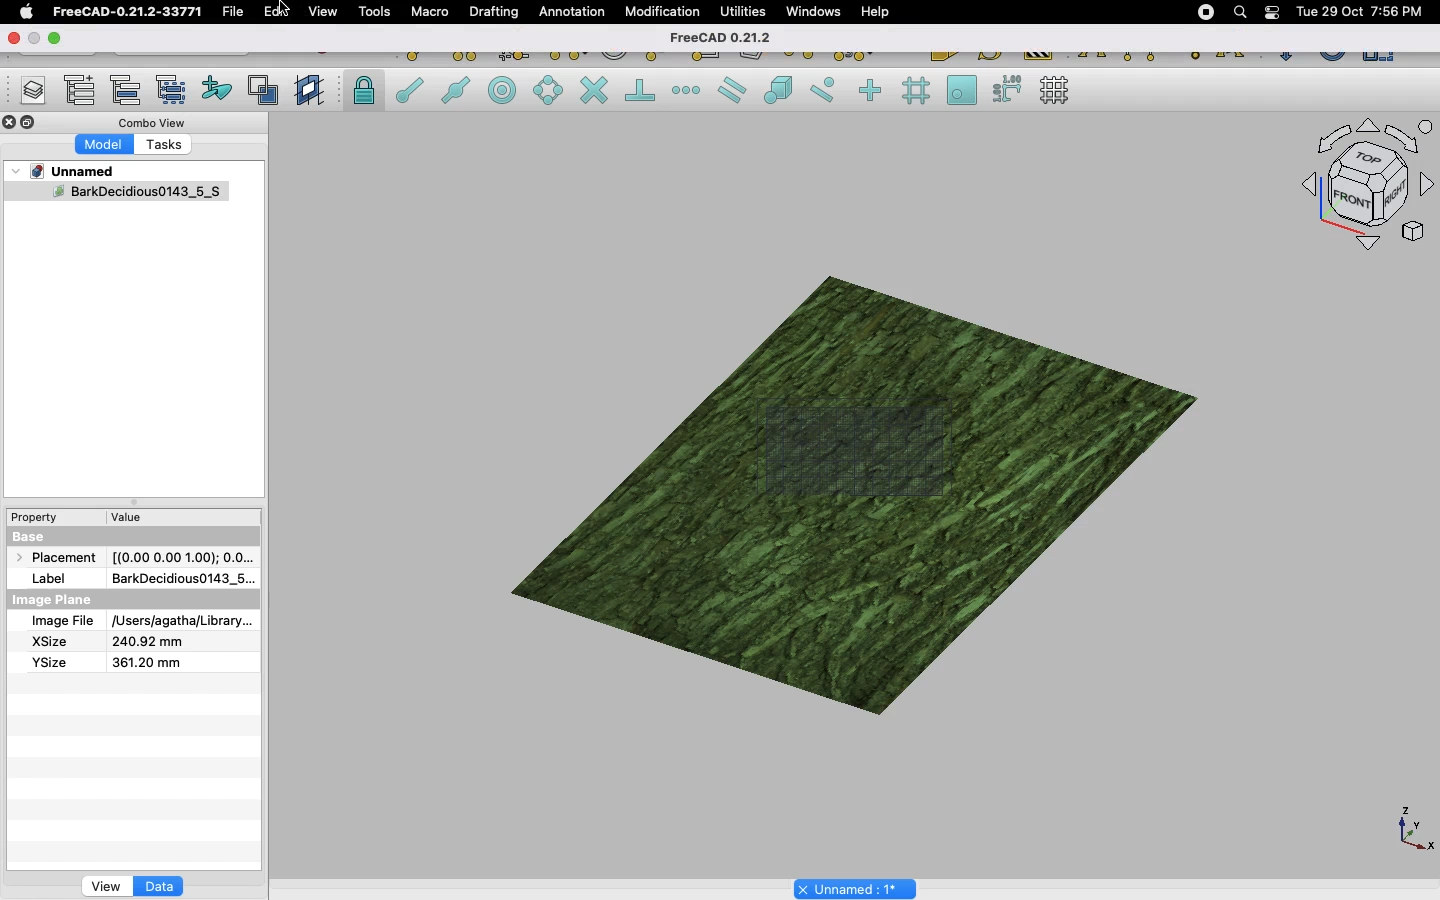 The width and height of the screenshot is (1440, 900). Describe the element at coordinates (508, 89) in the screenshot. I see `Snap center` at that location.